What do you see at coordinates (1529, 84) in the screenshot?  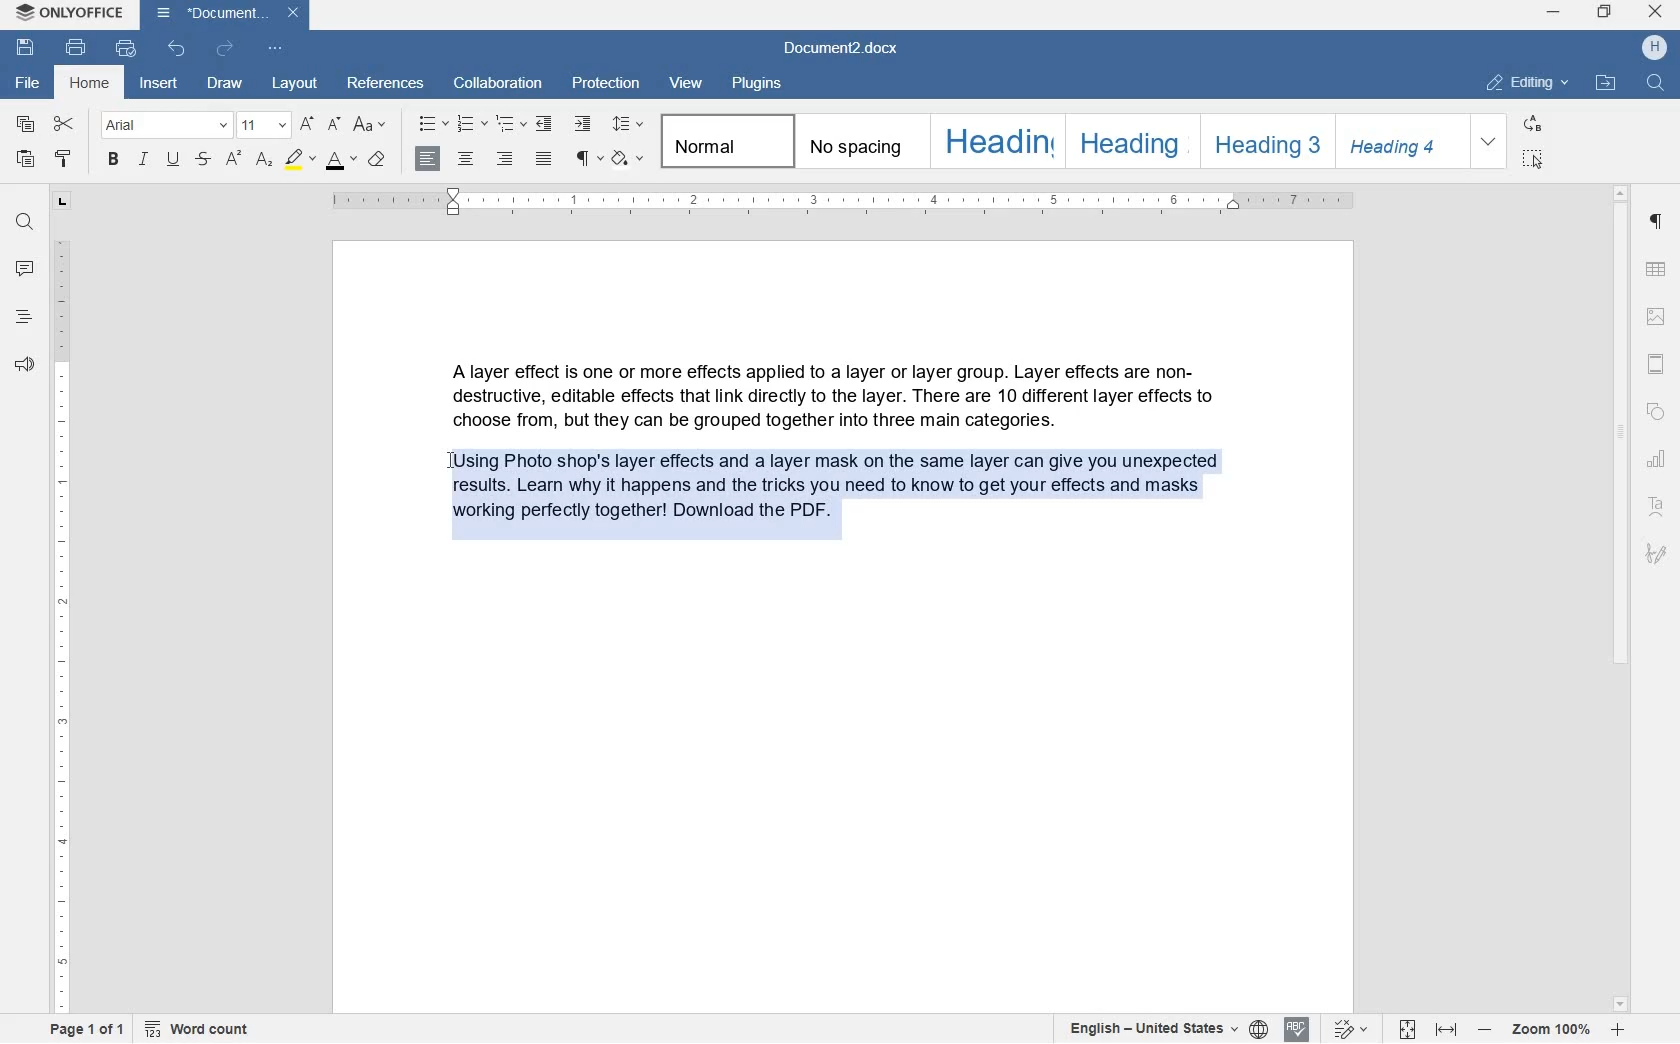 I see `EDITING` at bounding box center [1529, 84].